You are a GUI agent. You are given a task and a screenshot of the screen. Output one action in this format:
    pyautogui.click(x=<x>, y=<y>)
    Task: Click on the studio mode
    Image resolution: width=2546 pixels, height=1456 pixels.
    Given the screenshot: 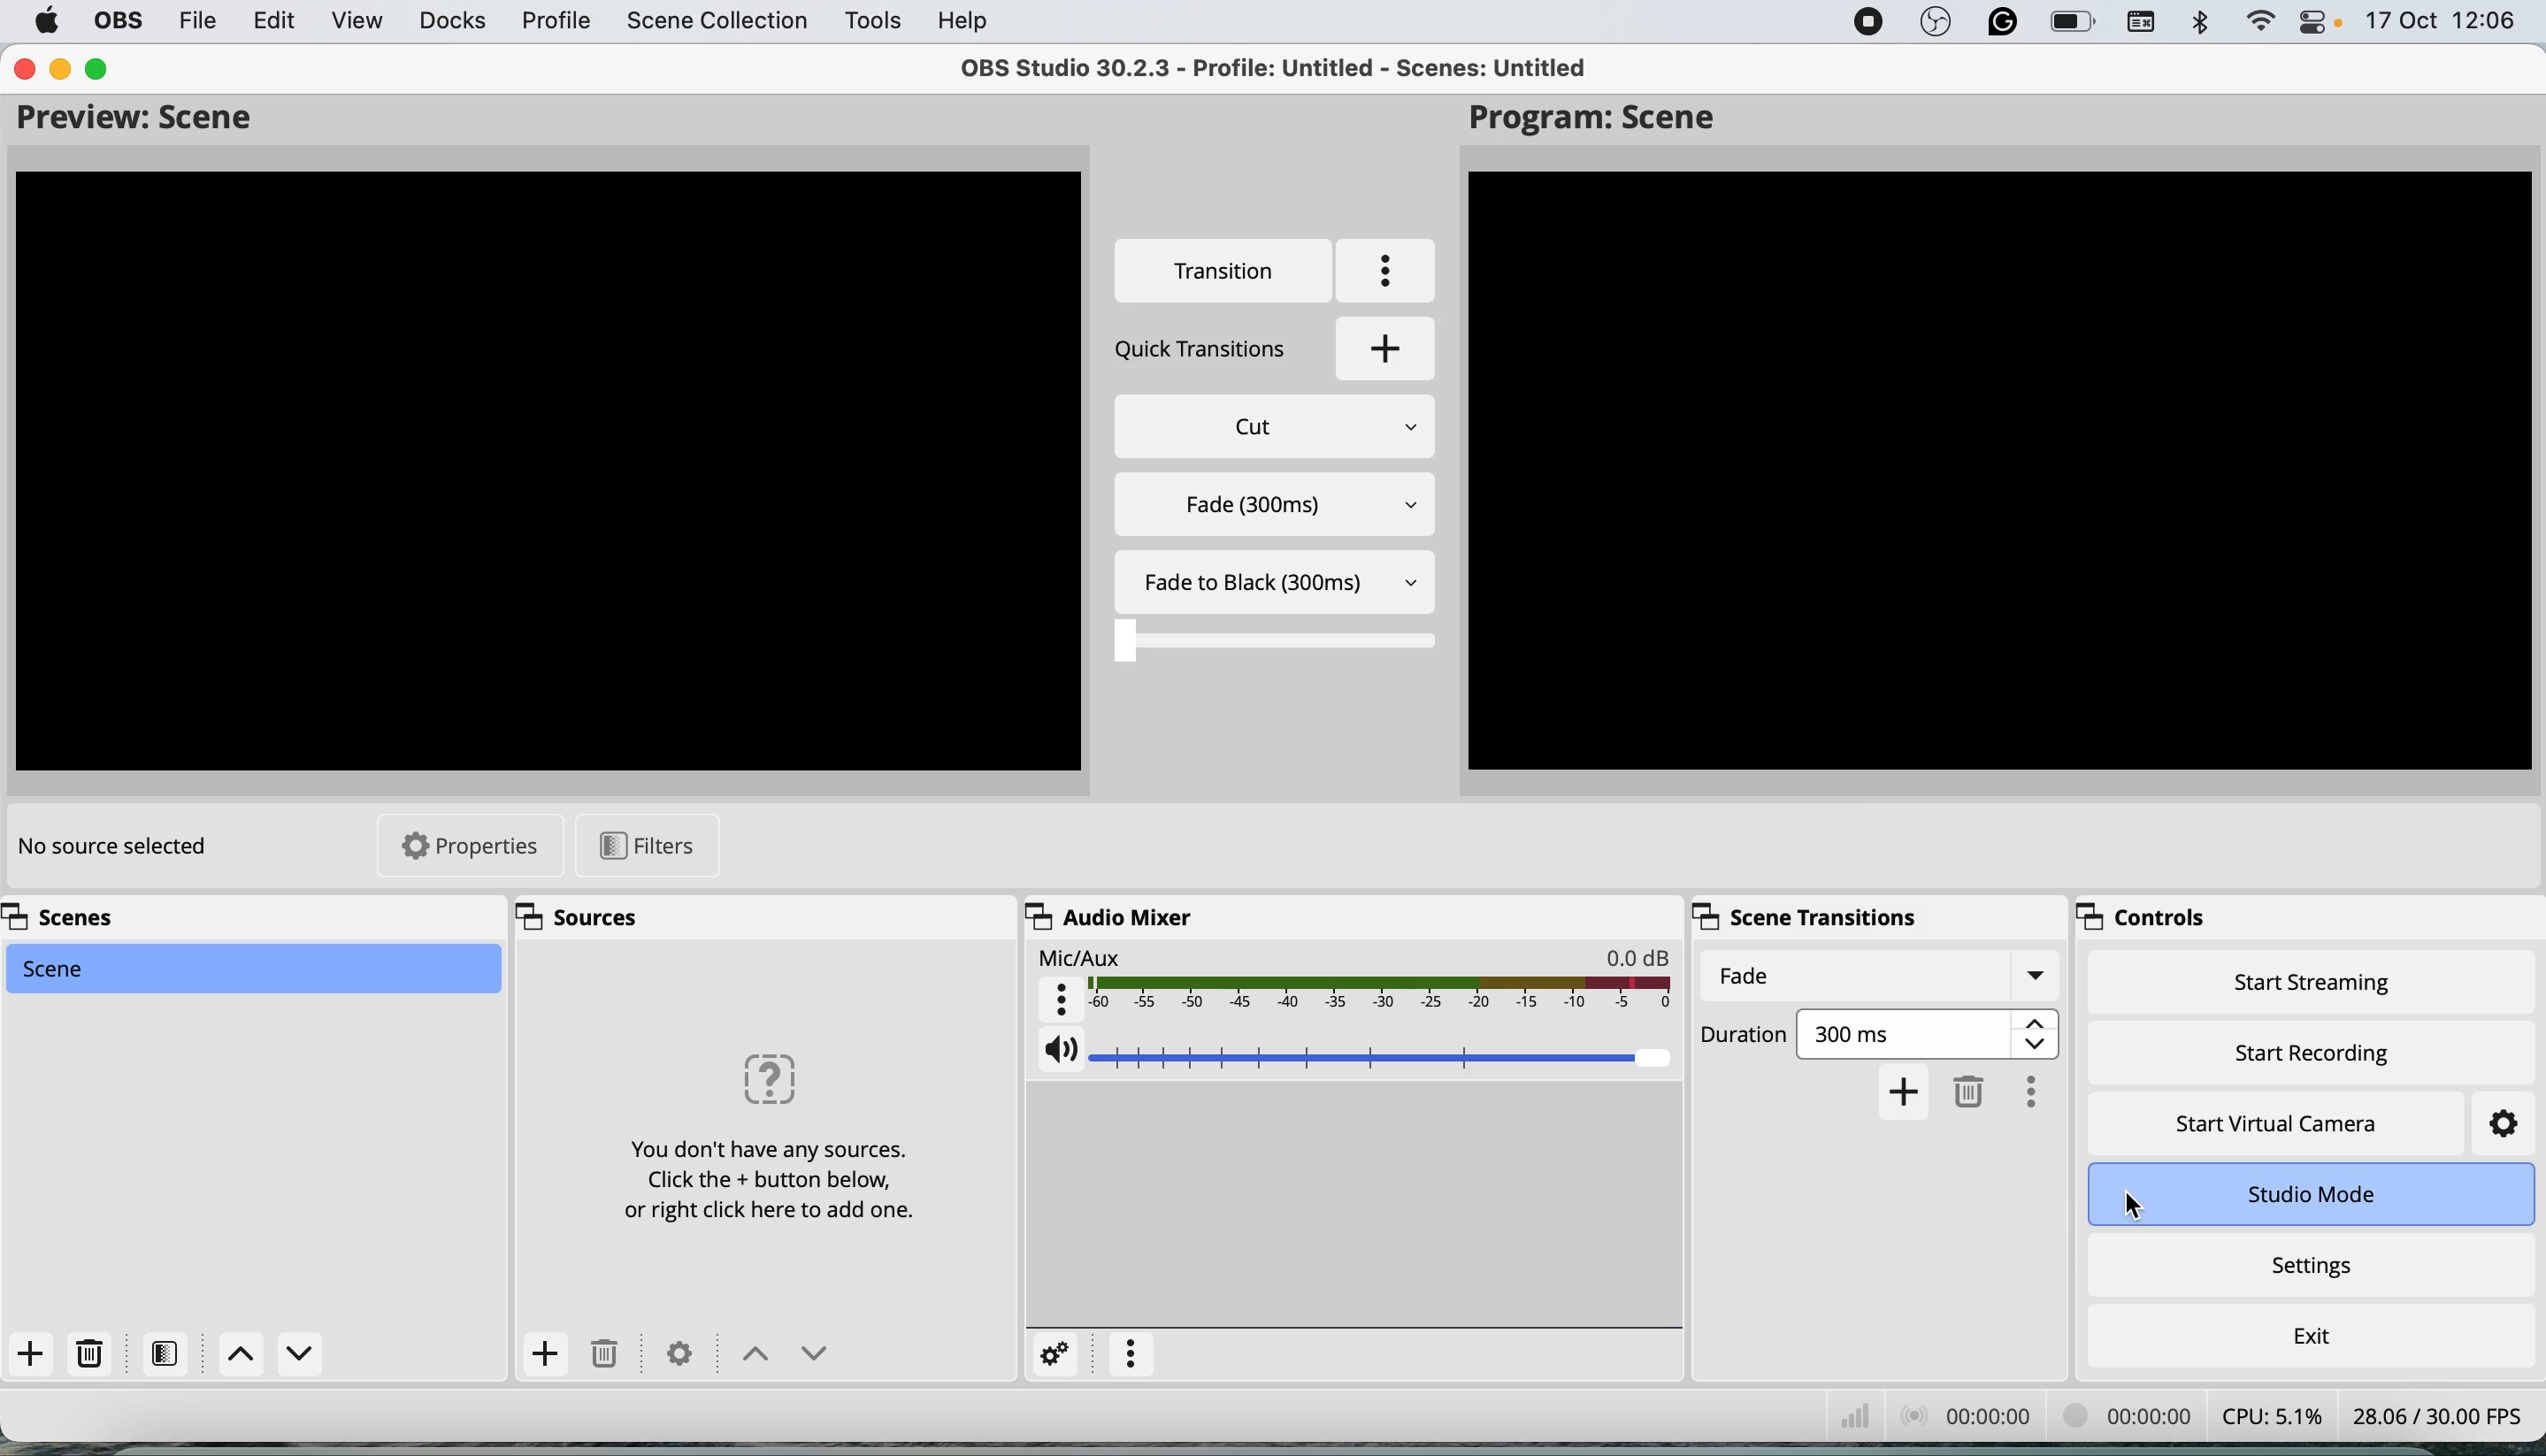 What is the action you would take?
    pyautogui.click(x=2317, y=1194)
    